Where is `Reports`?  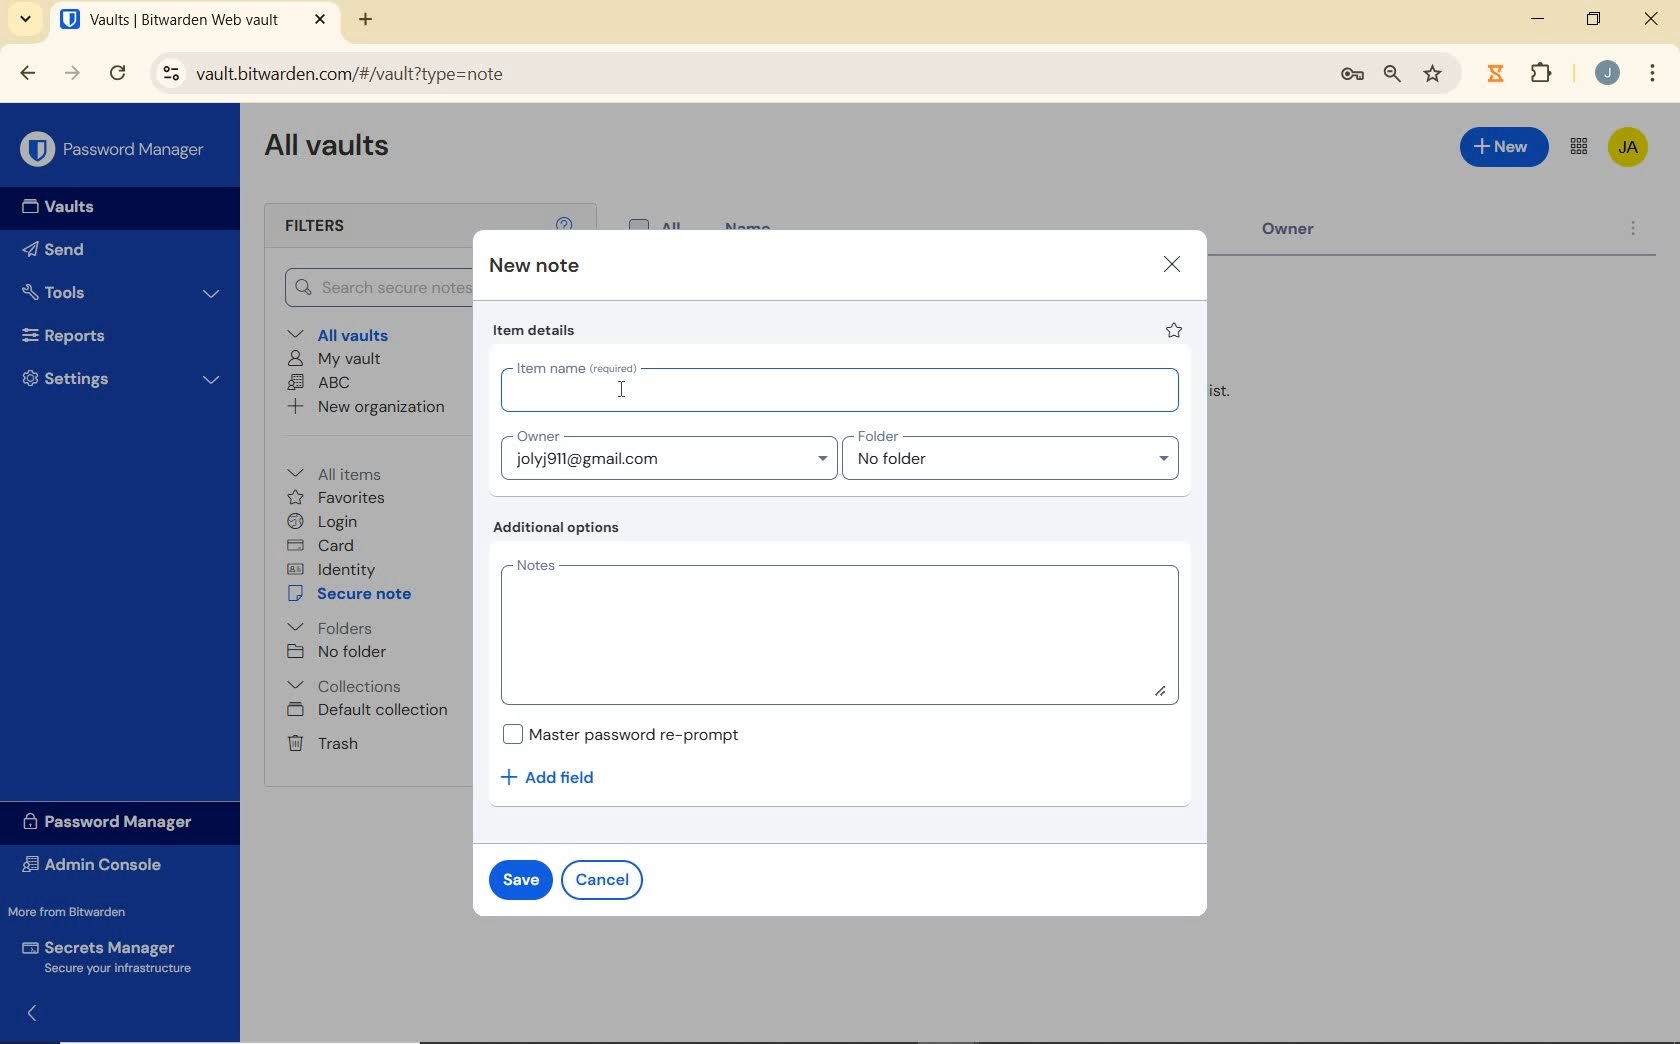
Reports is located at coordinates (114, 333).